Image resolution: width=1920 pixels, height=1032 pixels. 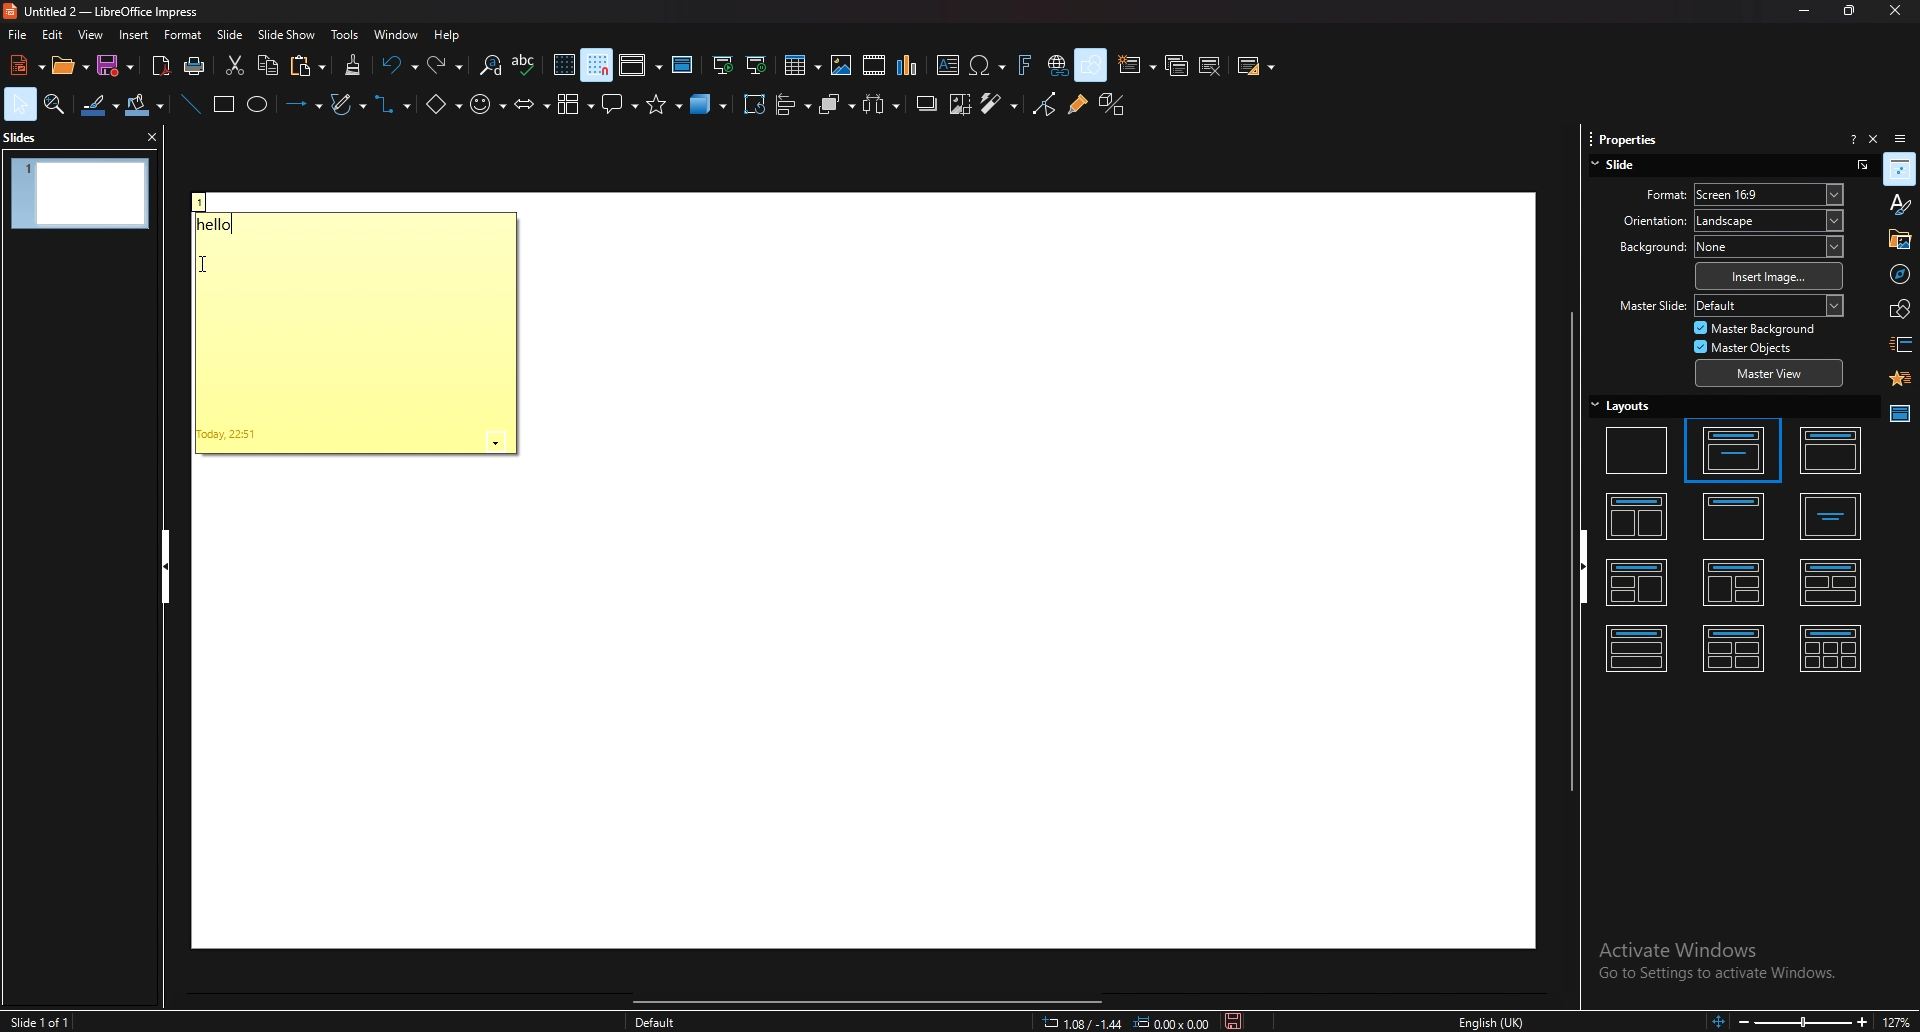 What do you see at coordinates (268, 66) in the screenshot?
I see `copy` at bounding box center [268, 66].